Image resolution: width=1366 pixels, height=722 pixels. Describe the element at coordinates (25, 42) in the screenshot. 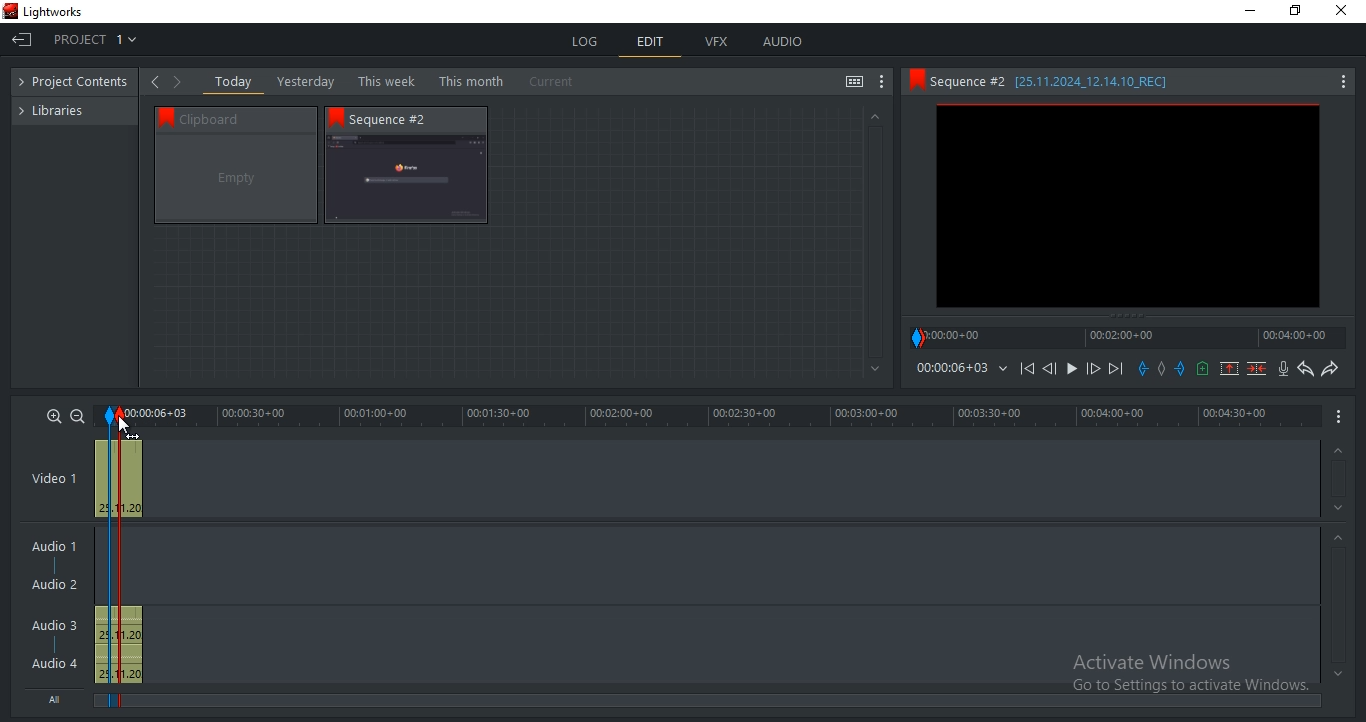

I see `exit project` at that location.